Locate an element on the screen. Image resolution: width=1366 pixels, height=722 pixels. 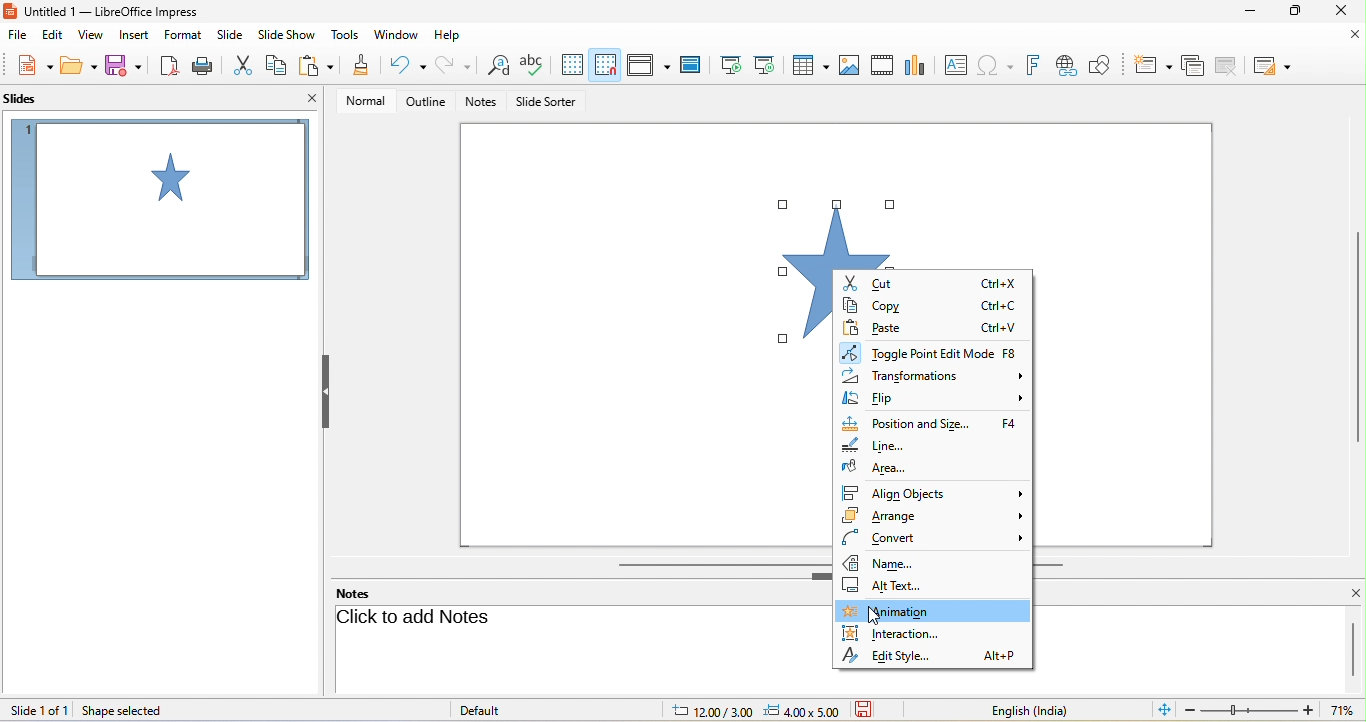
print is located at coordinates (207, 65).